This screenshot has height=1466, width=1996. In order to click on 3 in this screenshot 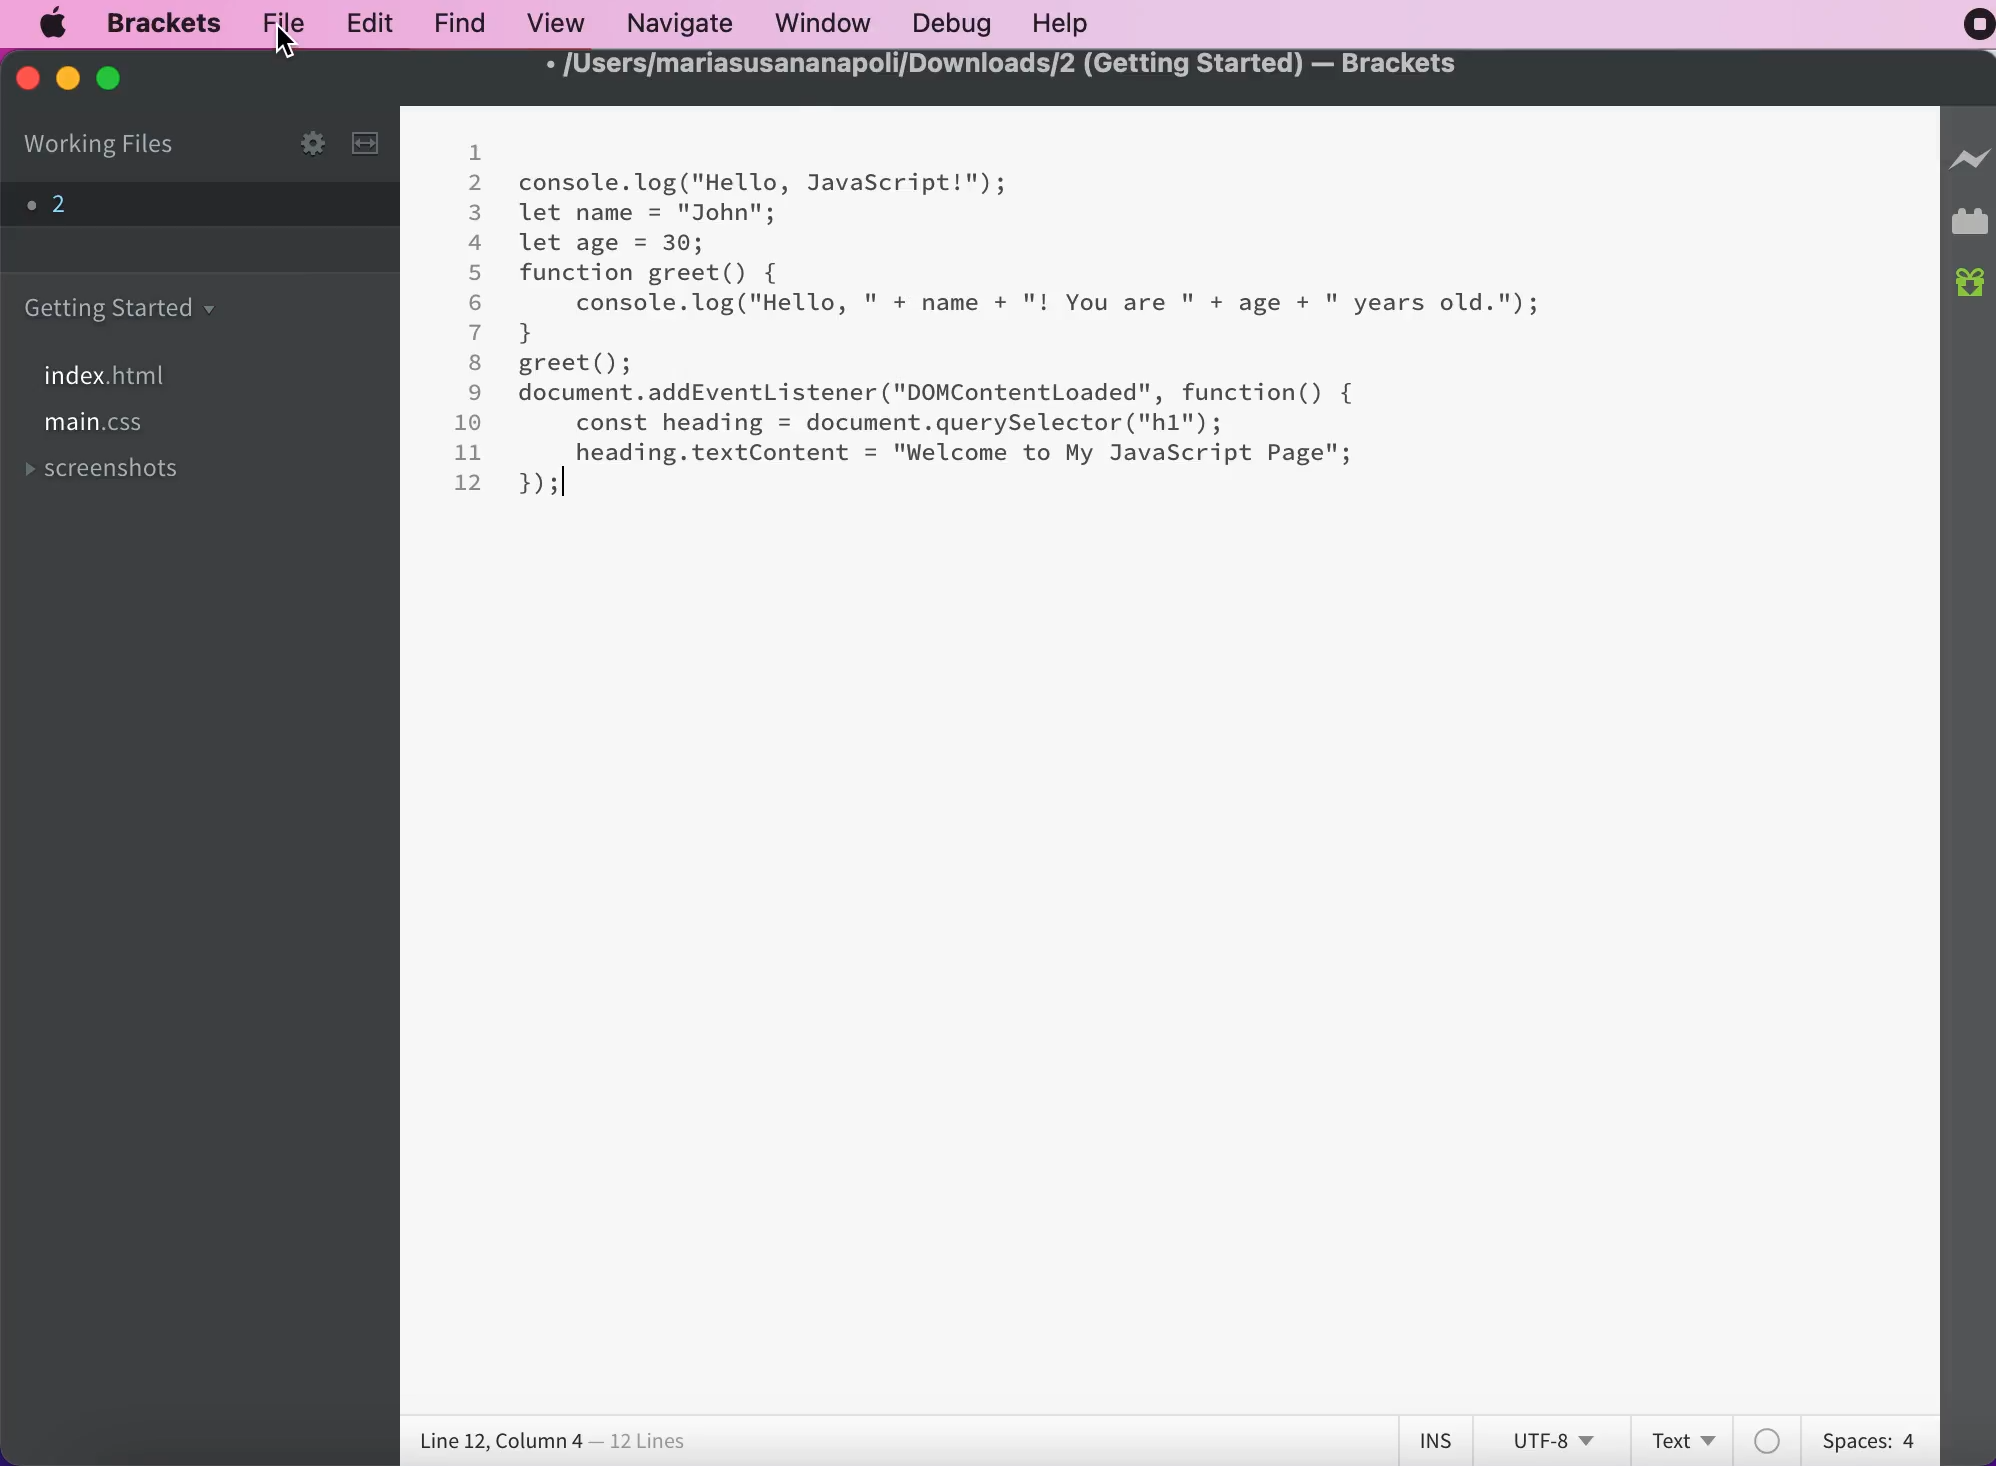, I will do `click(476, 212)`.